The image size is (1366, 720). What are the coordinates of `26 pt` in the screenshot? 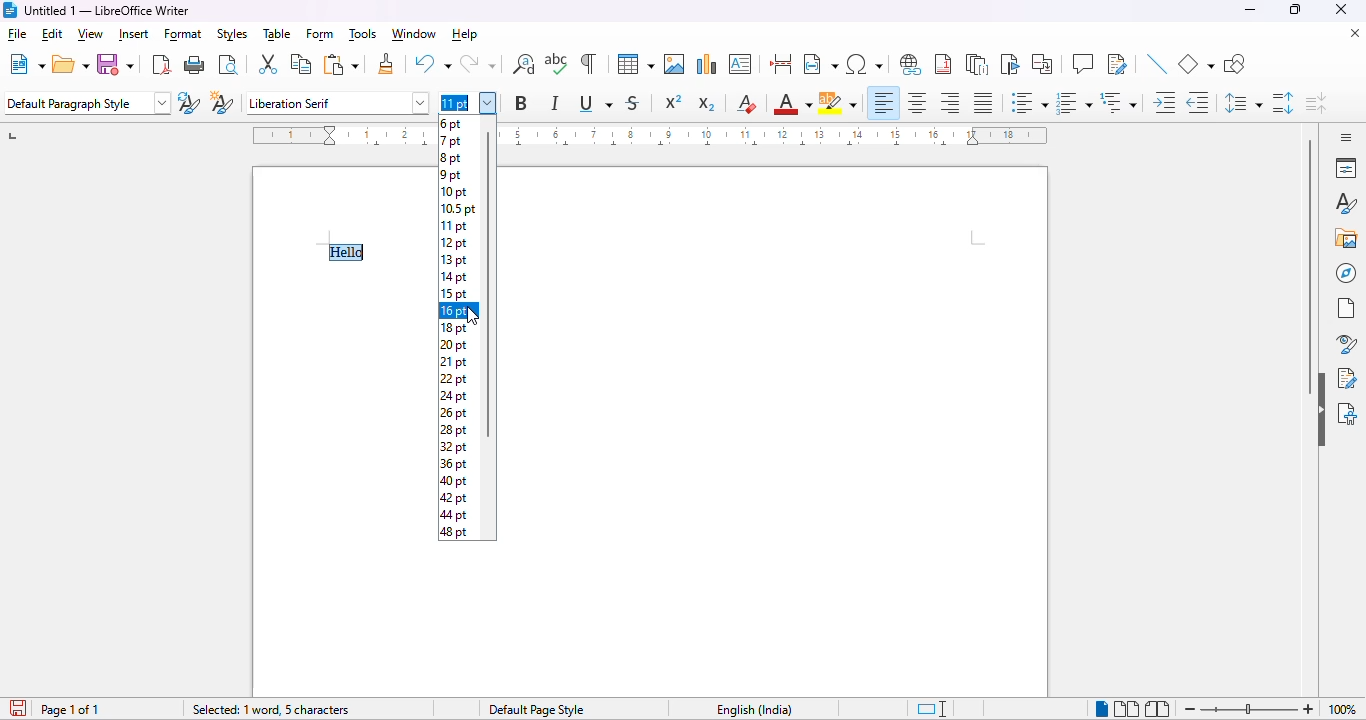 It's located at (452, 414).